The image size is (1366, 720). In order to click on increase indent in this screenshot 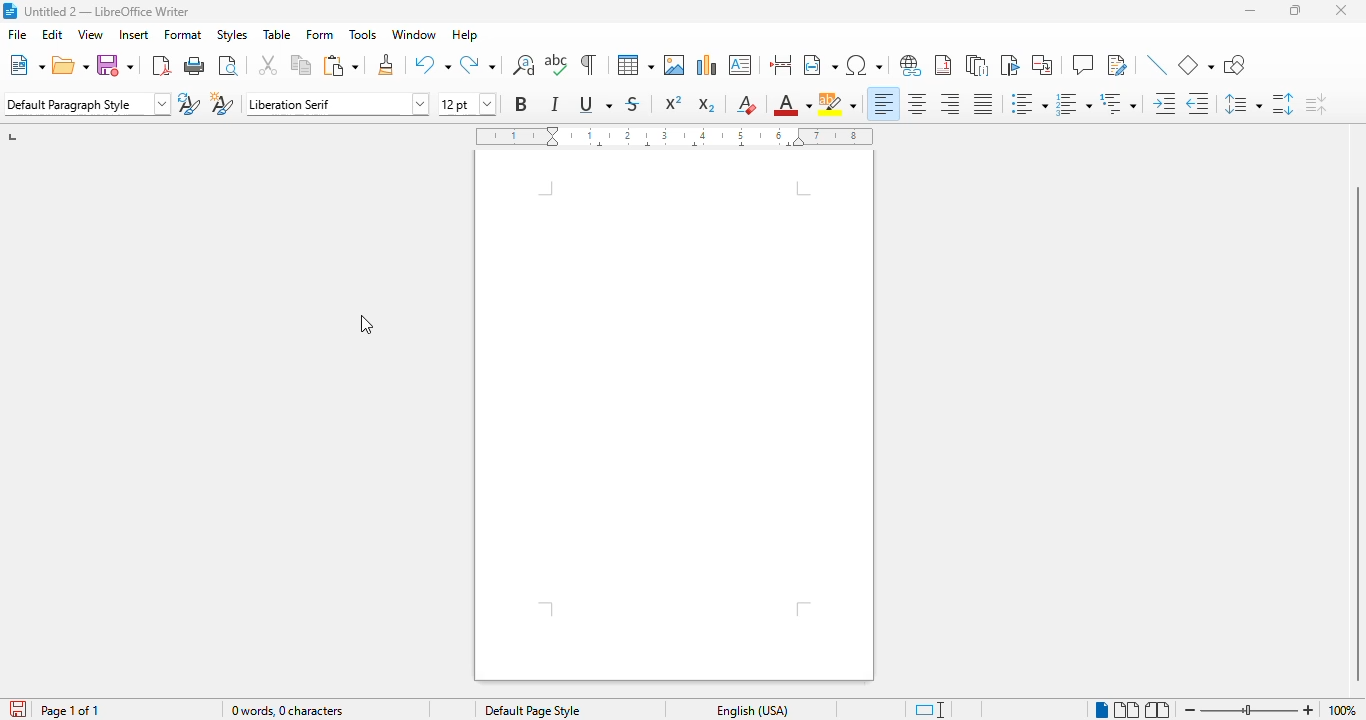, I will do `click(1165, 104)`.